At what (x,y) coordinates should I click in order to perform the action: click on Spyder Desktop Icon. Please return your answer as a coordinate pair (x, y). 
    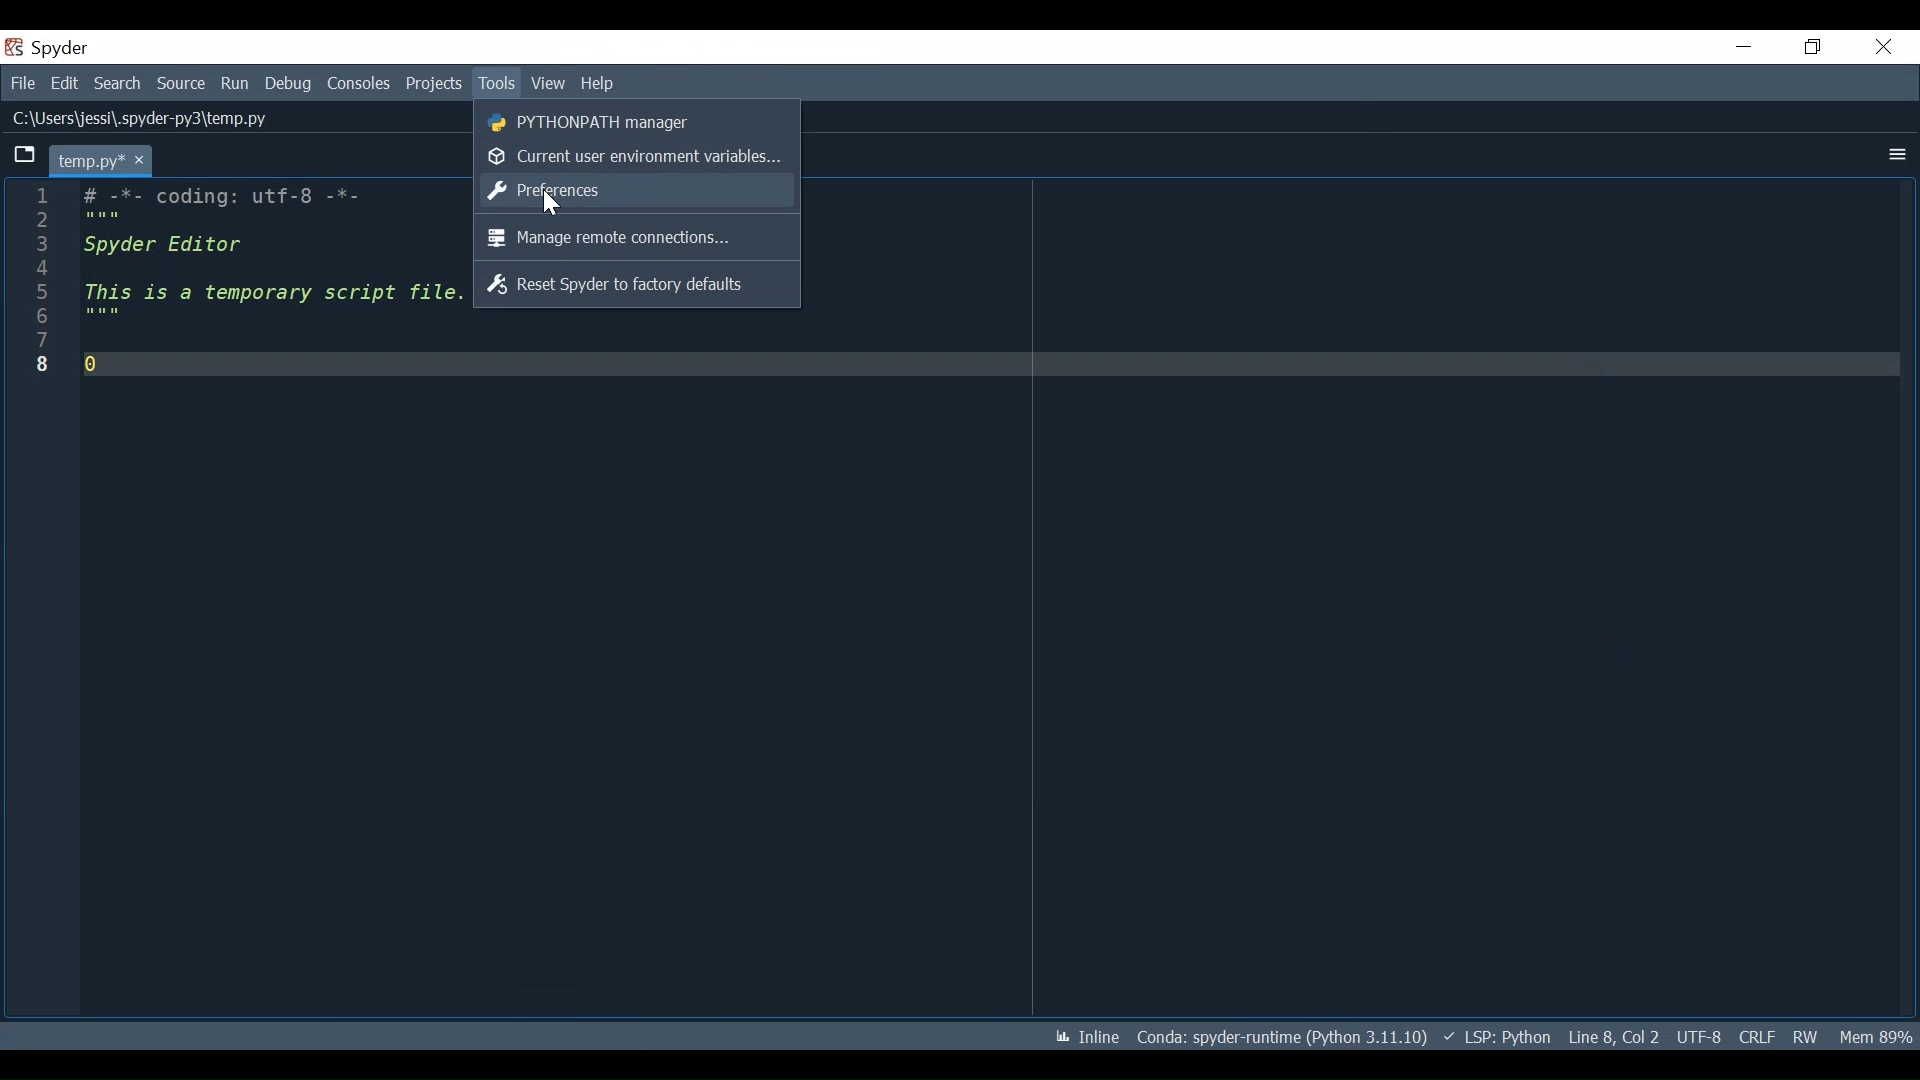
    Looking at the image, I should click on (52, 49).